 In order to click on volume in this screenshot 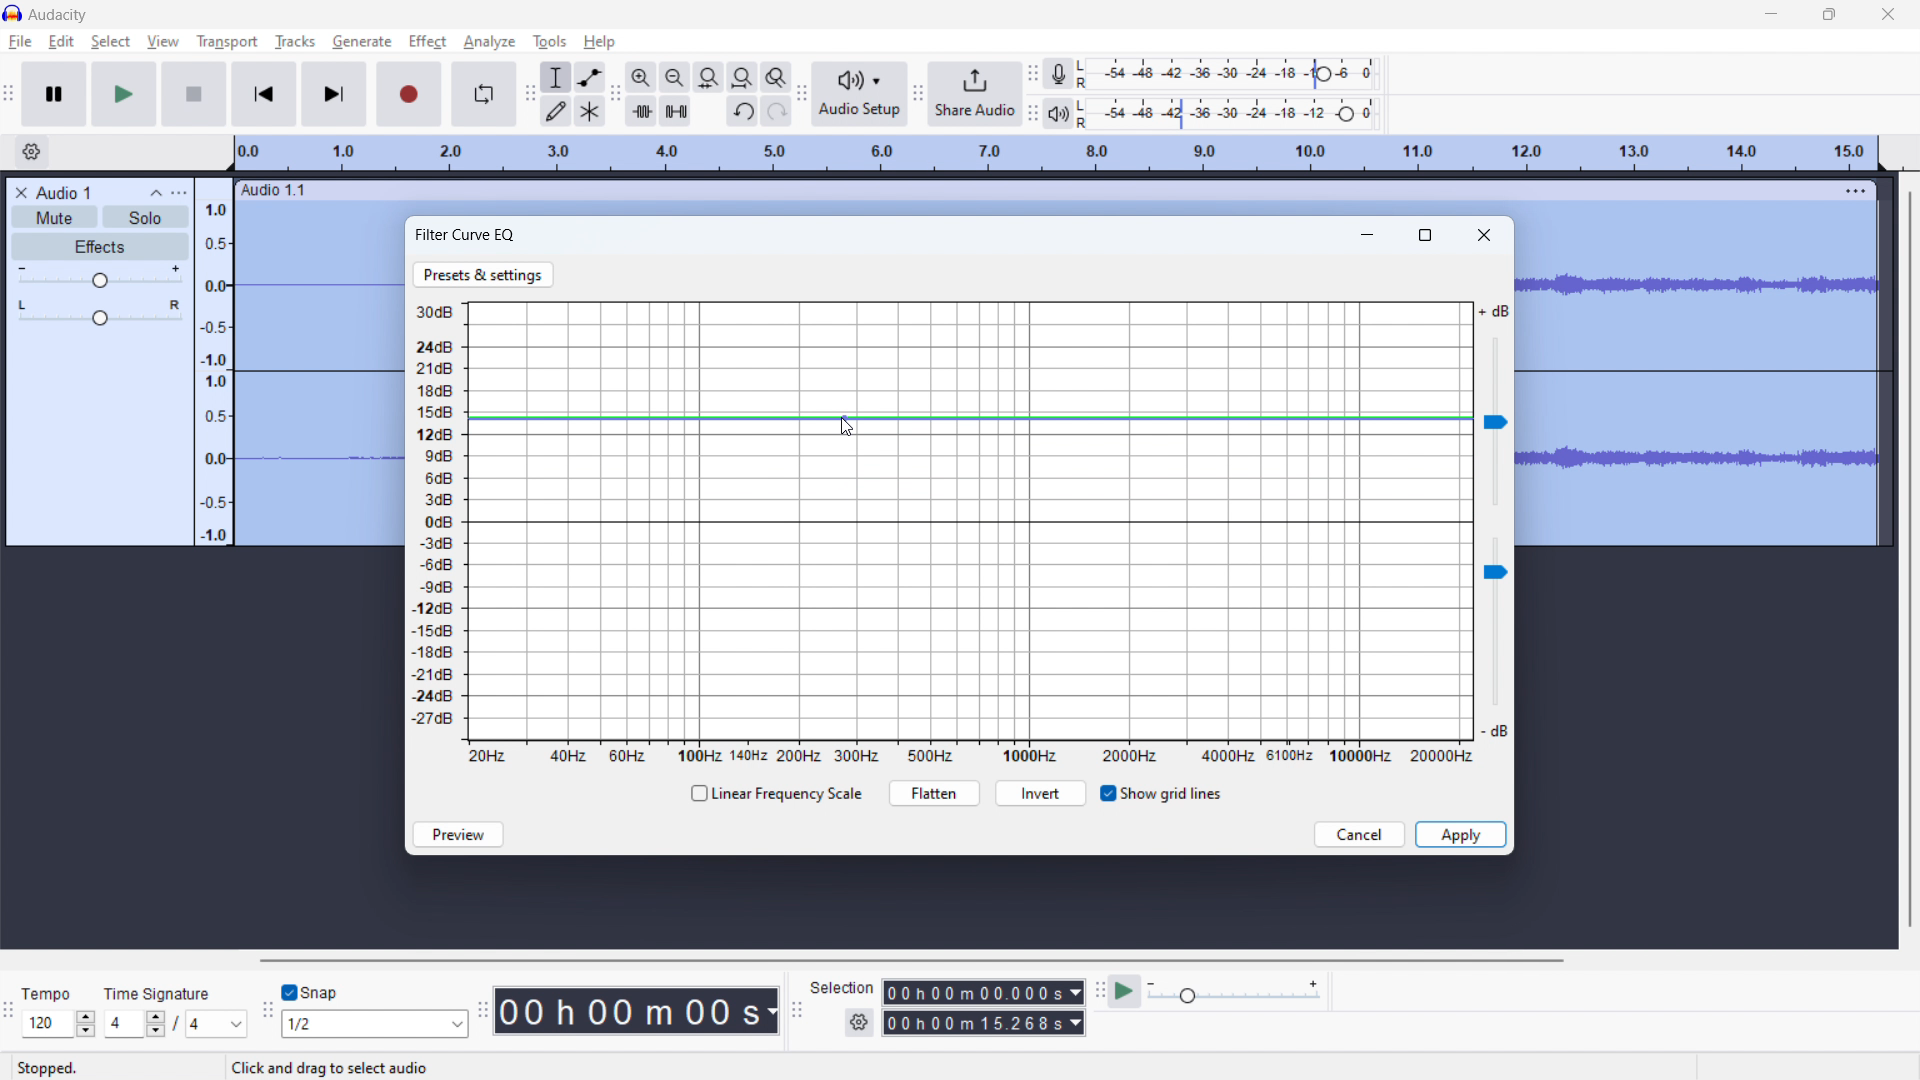, I will do `click(101, 277)`.